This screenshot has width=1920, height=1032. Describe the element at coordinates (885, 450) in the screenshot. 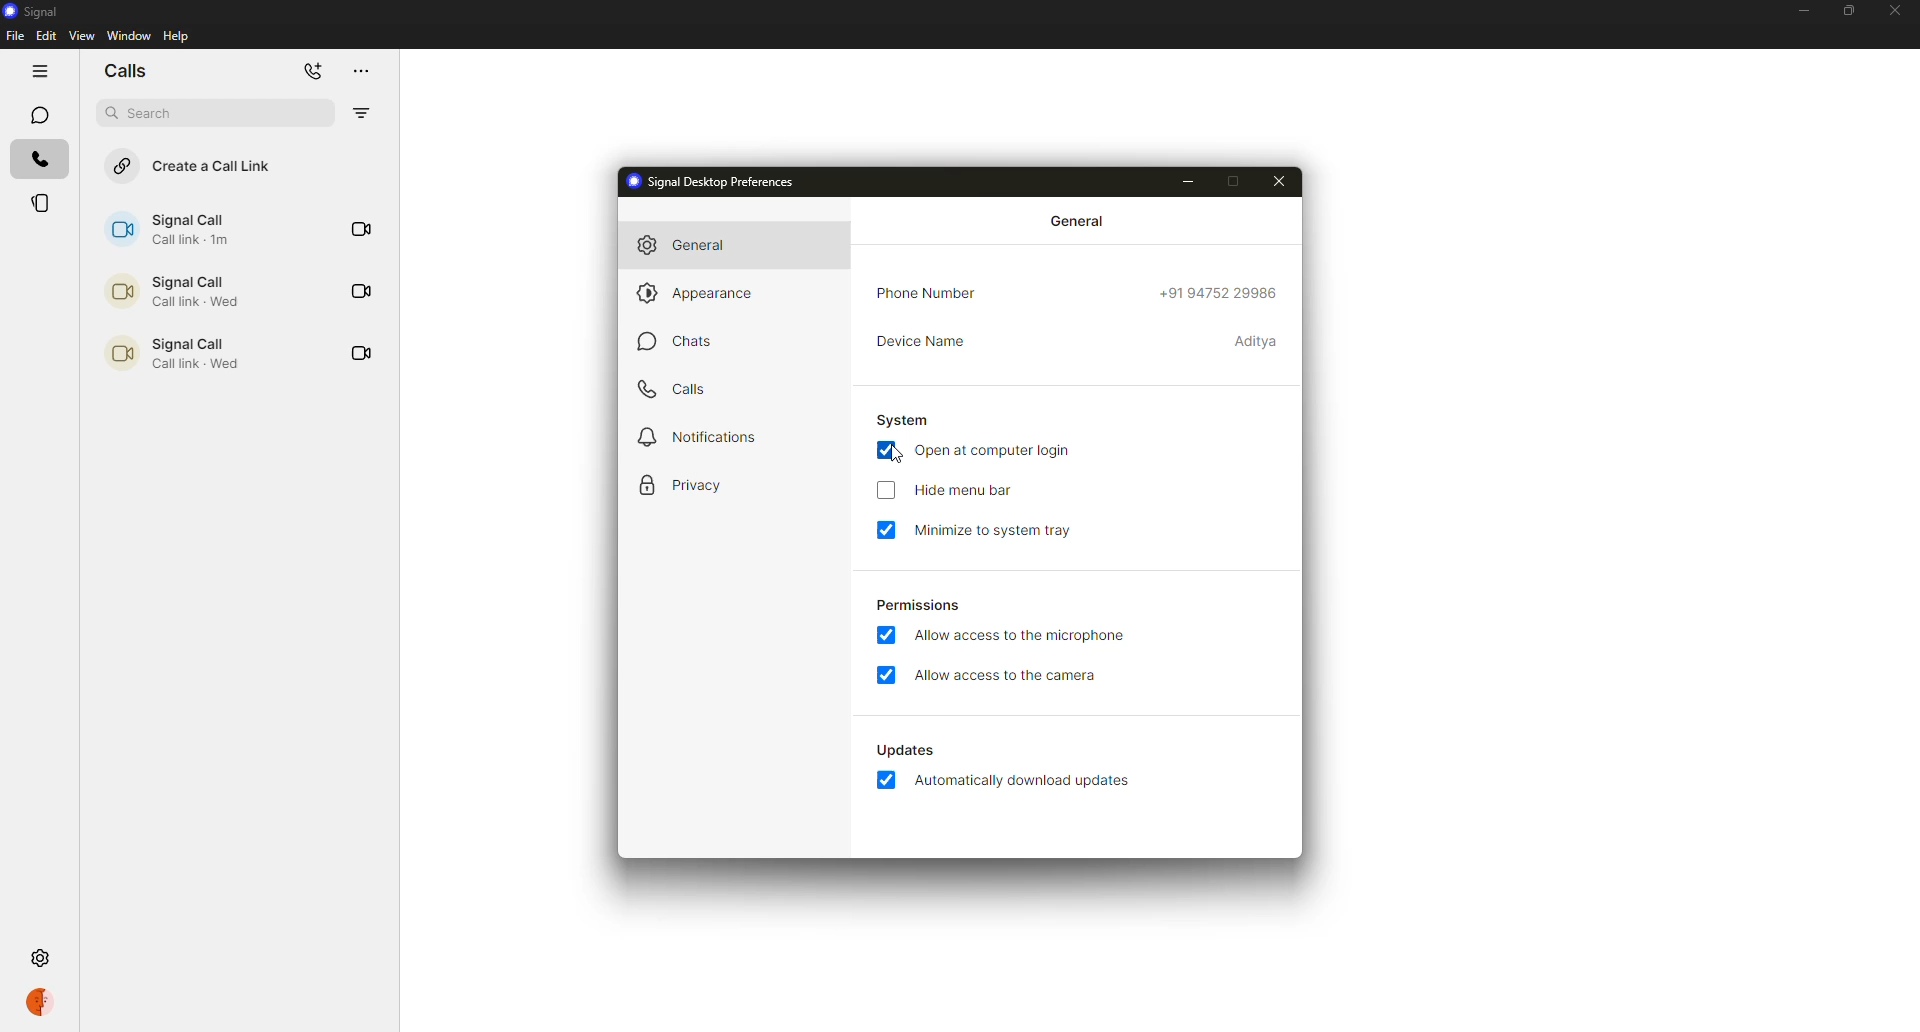

I see `enabled` at that location.